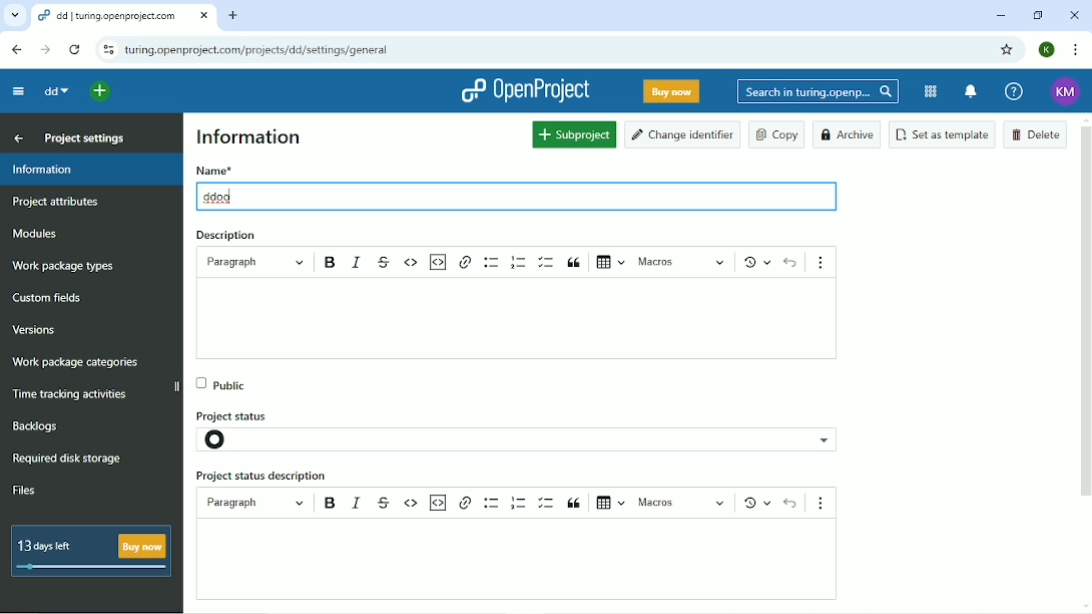 The height and width of the screenshot is (614, 1092). I want to click on Set as template, so click(943, 134).